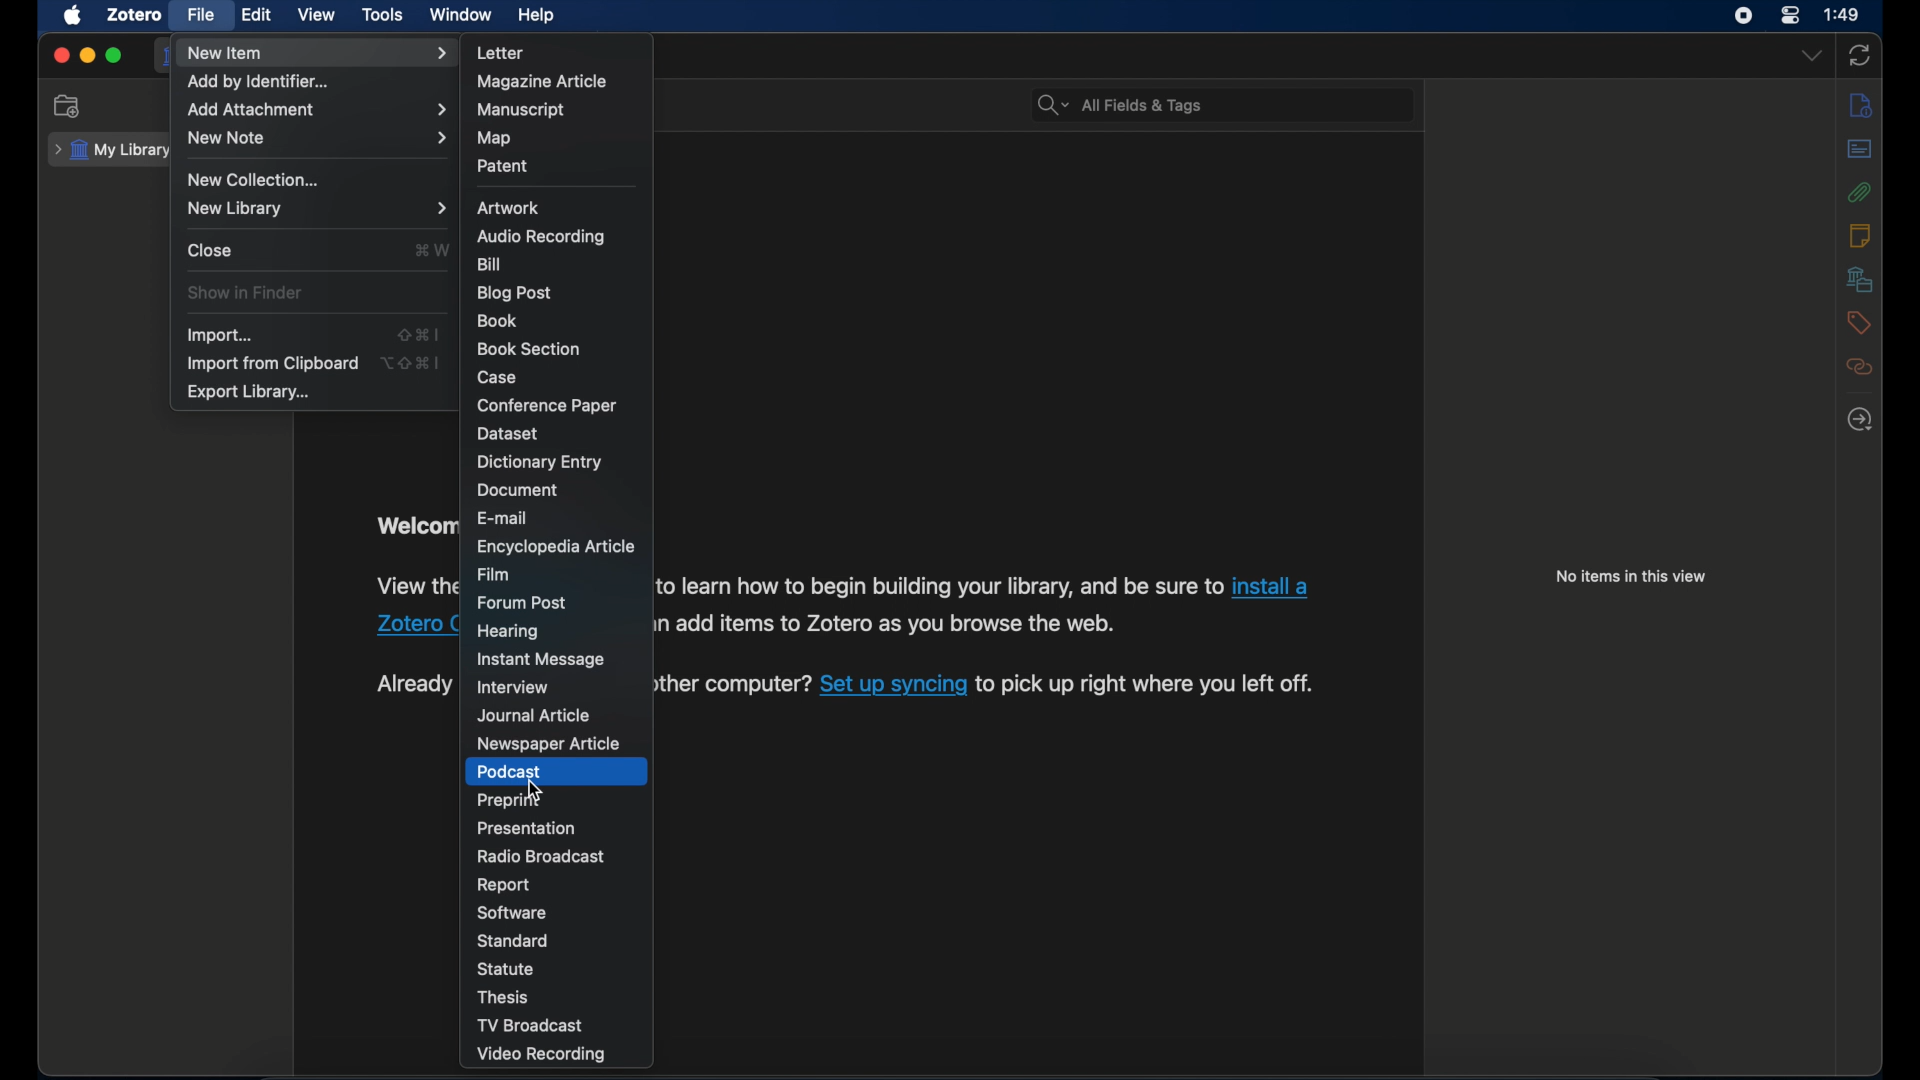 This screenshot has height=1080, width=1920. Describe the element at coordinates (250, 394) in the screenshot. I see `export library` at that location.